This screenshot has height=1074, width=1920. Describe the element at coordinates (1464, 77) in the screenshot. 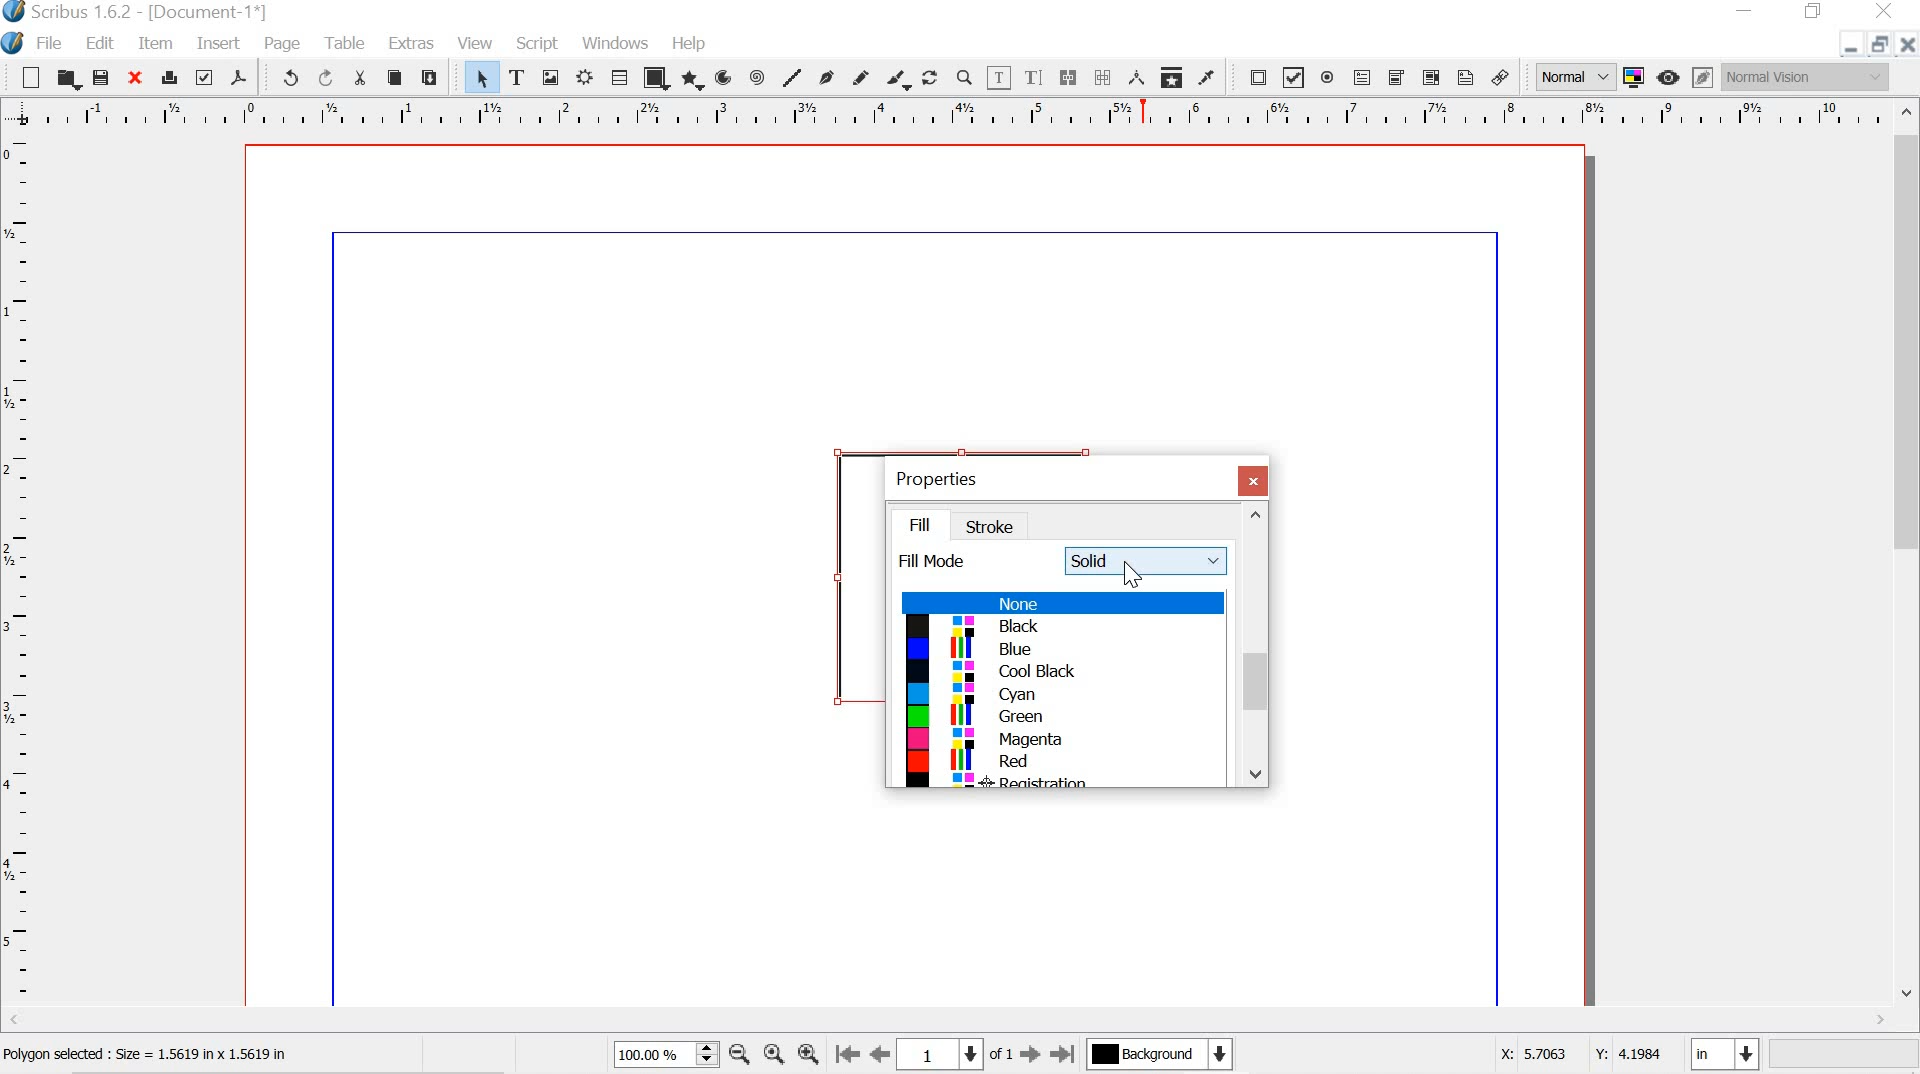

I see `text annotation` at that location.